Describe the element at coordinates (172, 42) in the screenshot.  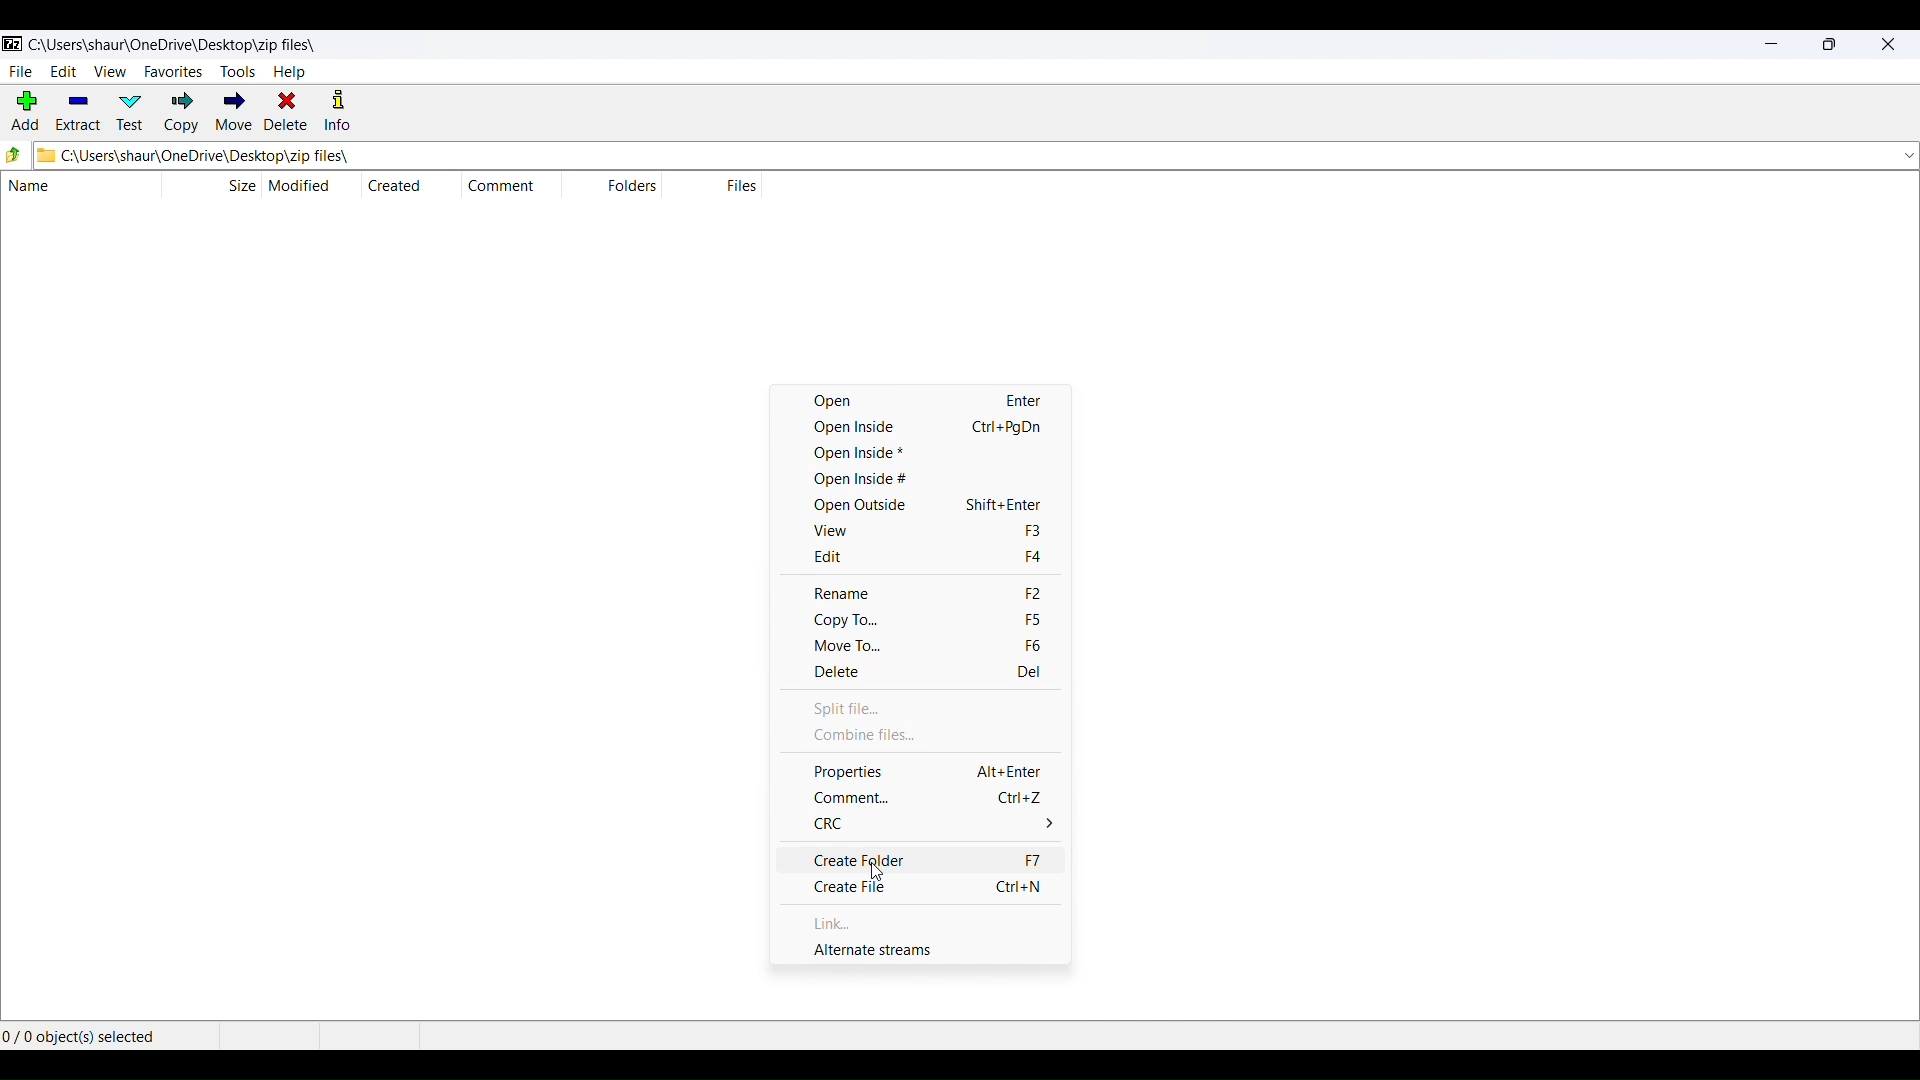
I see `CURRENT FILE/FOLDER PATH` at that location.